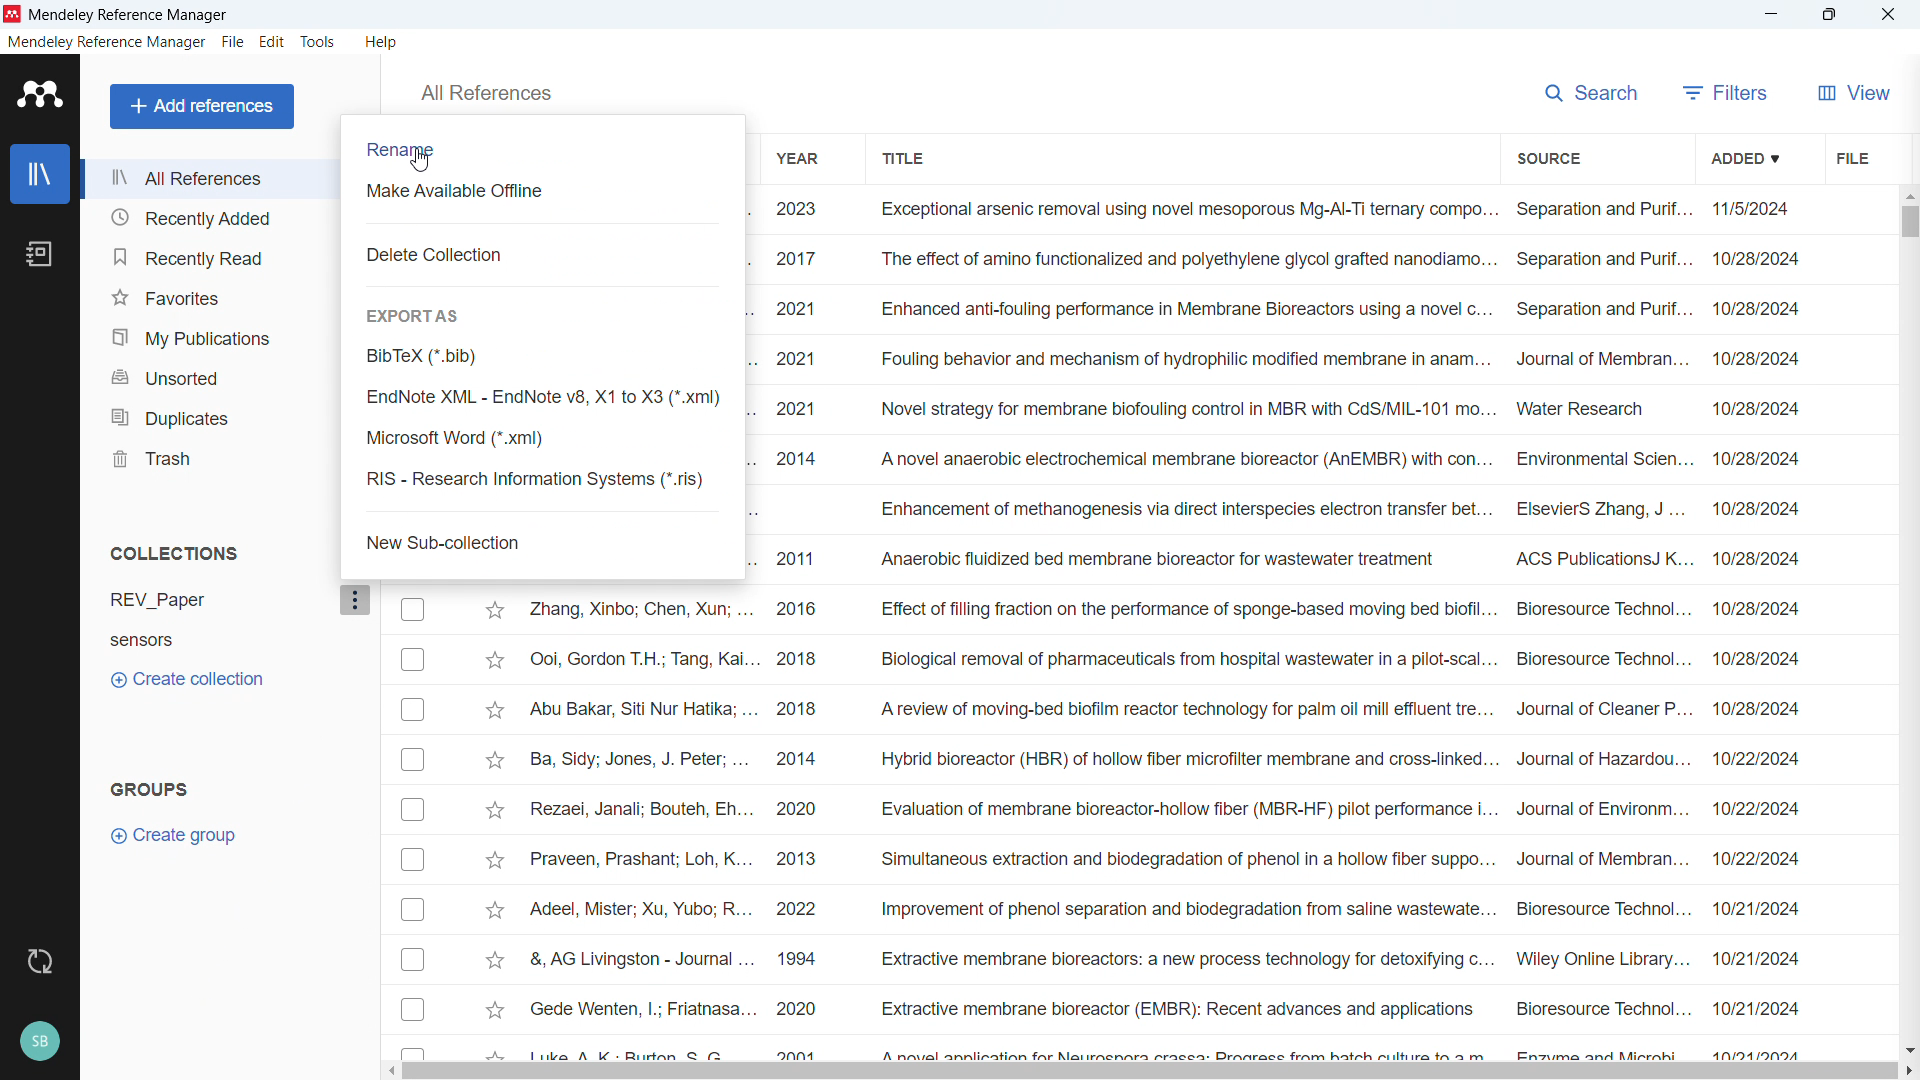 This screenshot has height=1080, width=1920. I want to click on New sub-collection, so click(445, 541).